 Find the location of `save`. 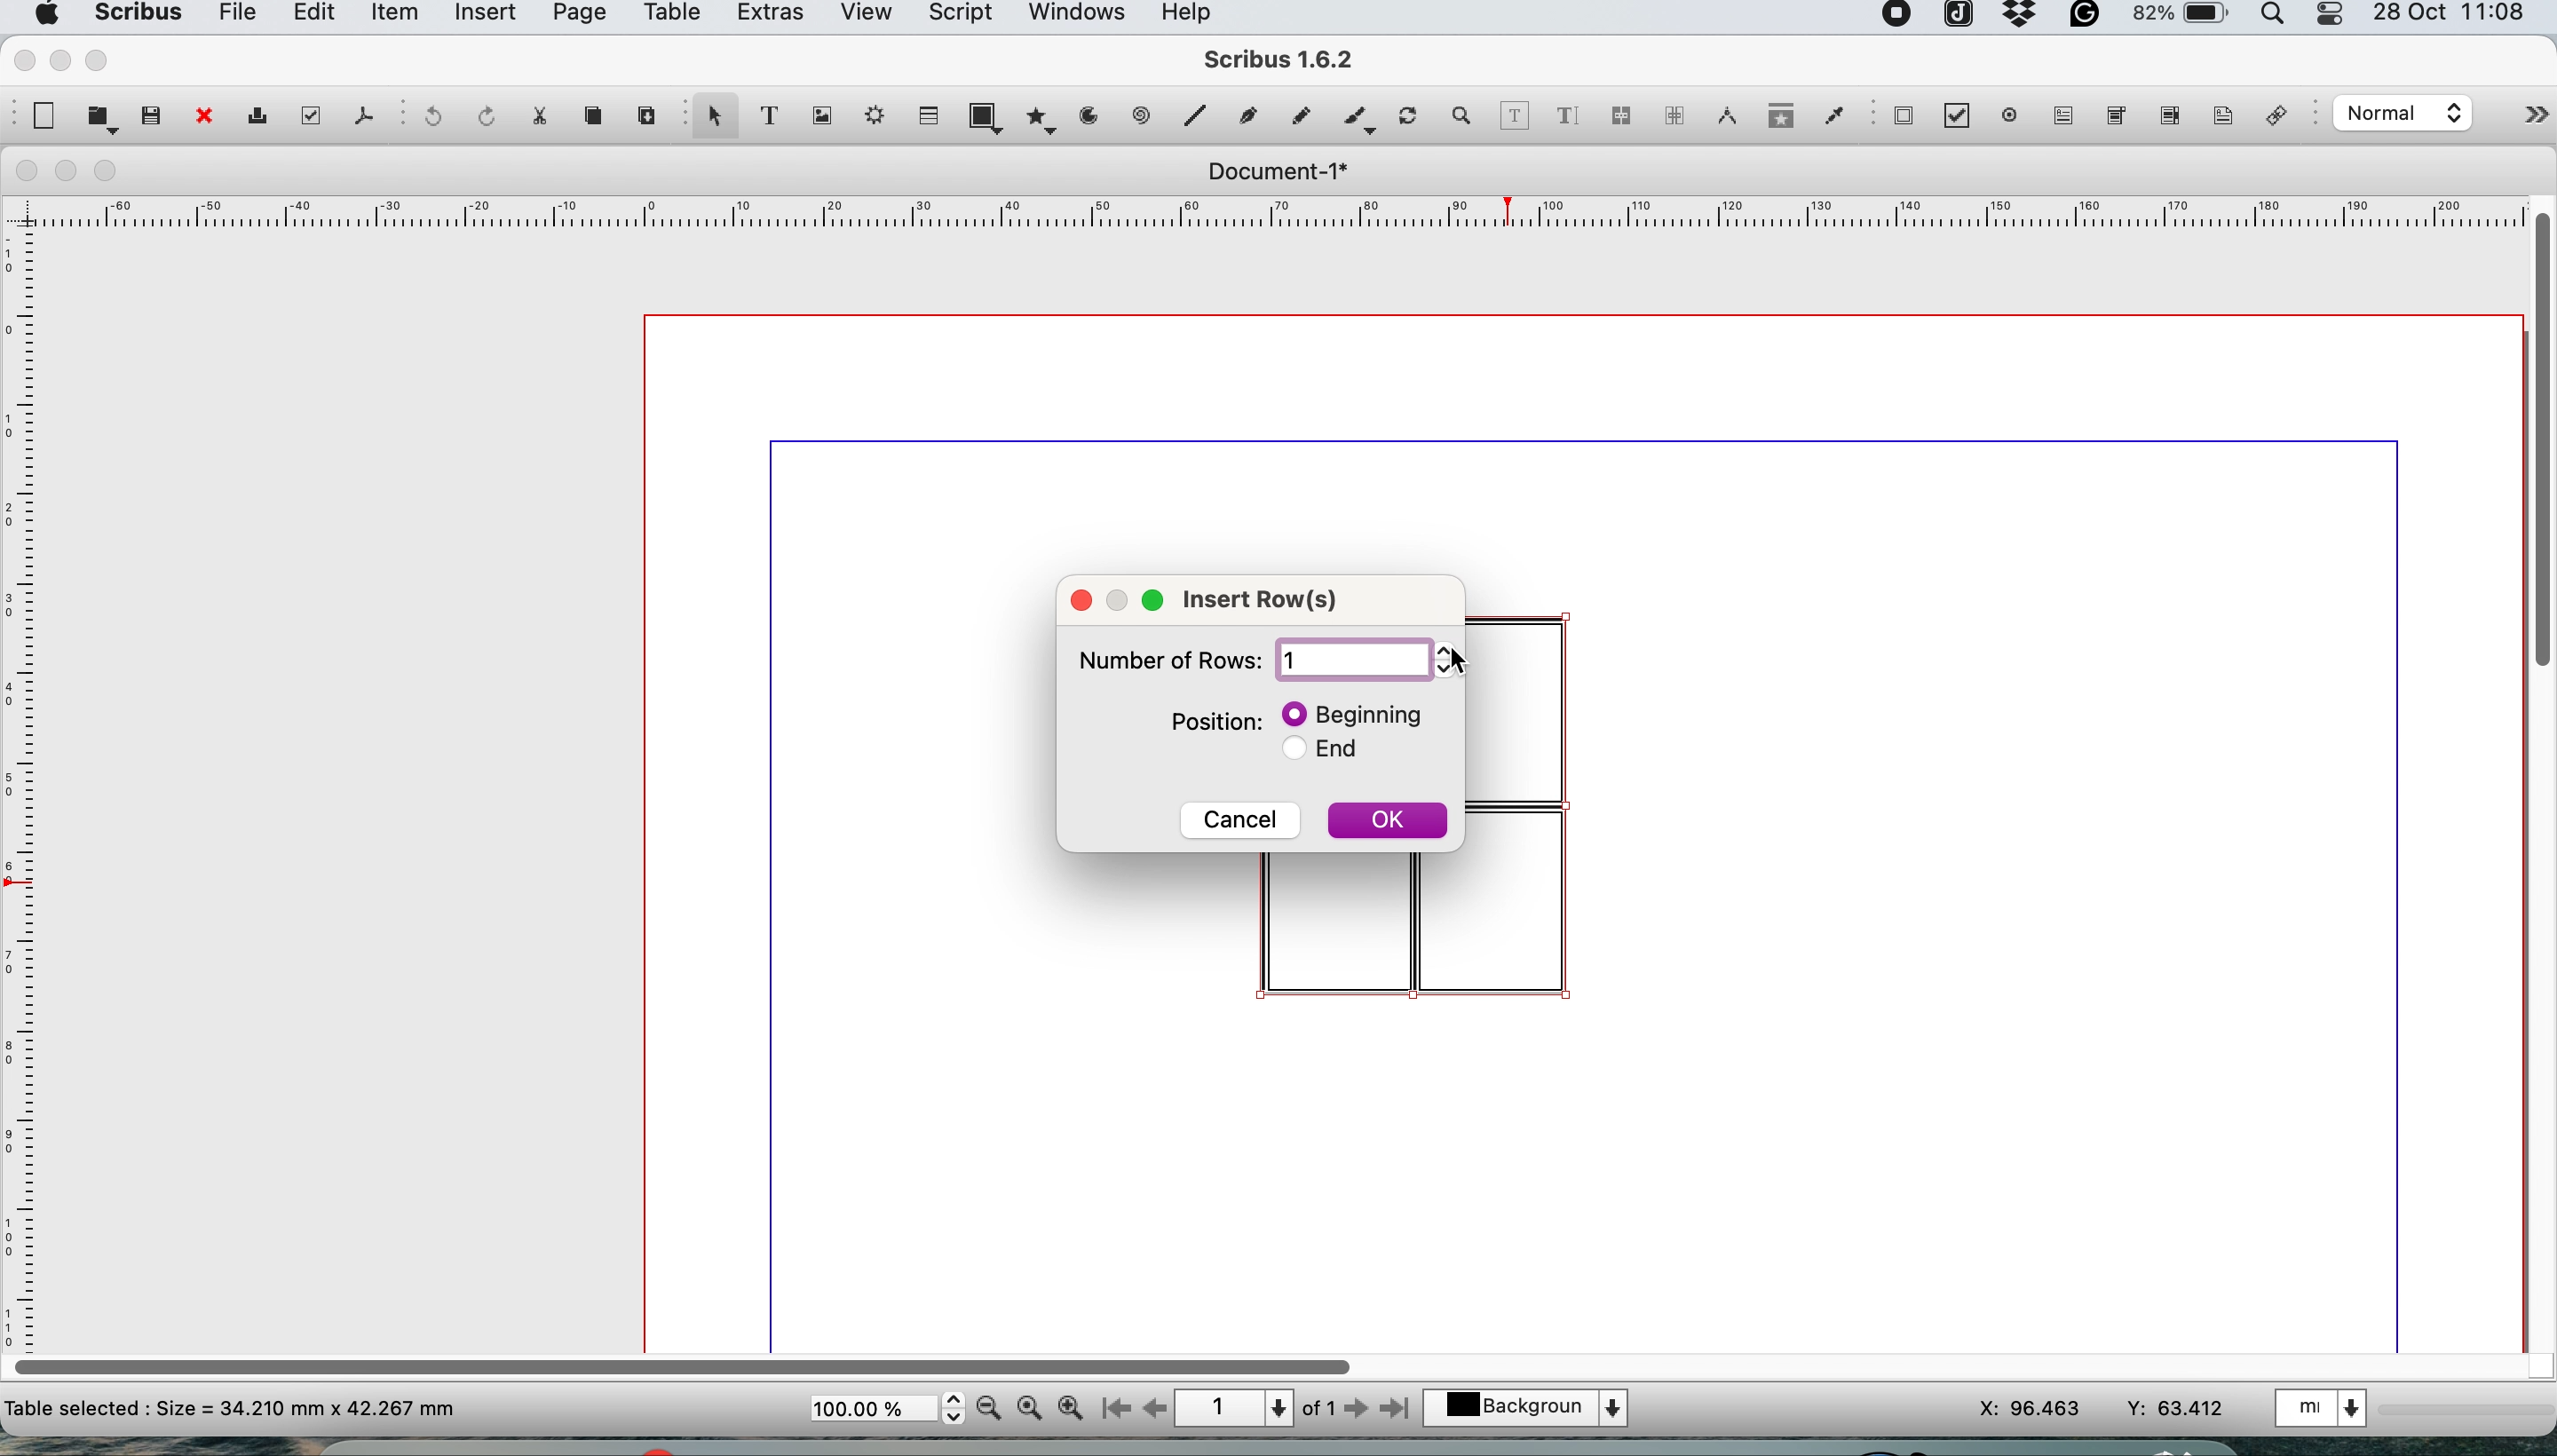

save is located at coordinates (153, 114).